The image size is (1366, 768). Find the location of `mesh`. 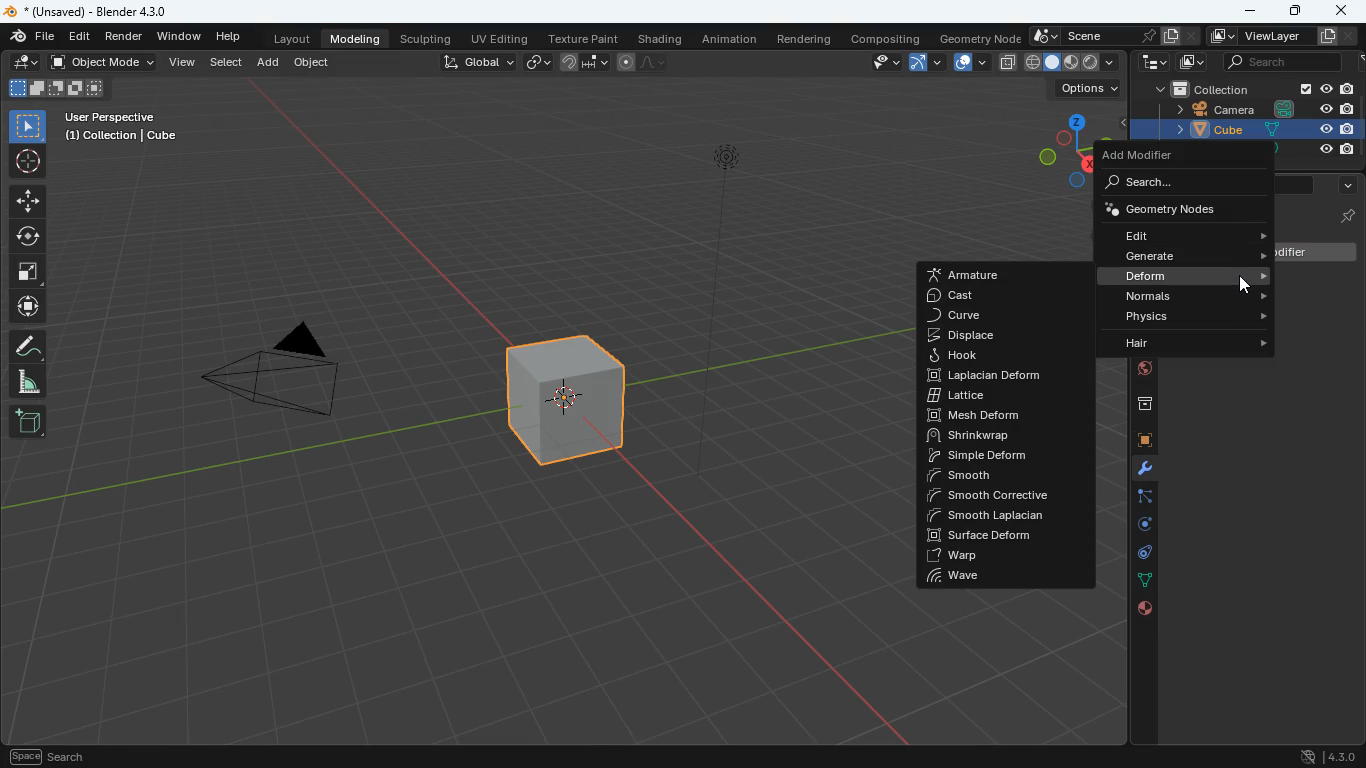

mesh is located at coordinates (972, 417).